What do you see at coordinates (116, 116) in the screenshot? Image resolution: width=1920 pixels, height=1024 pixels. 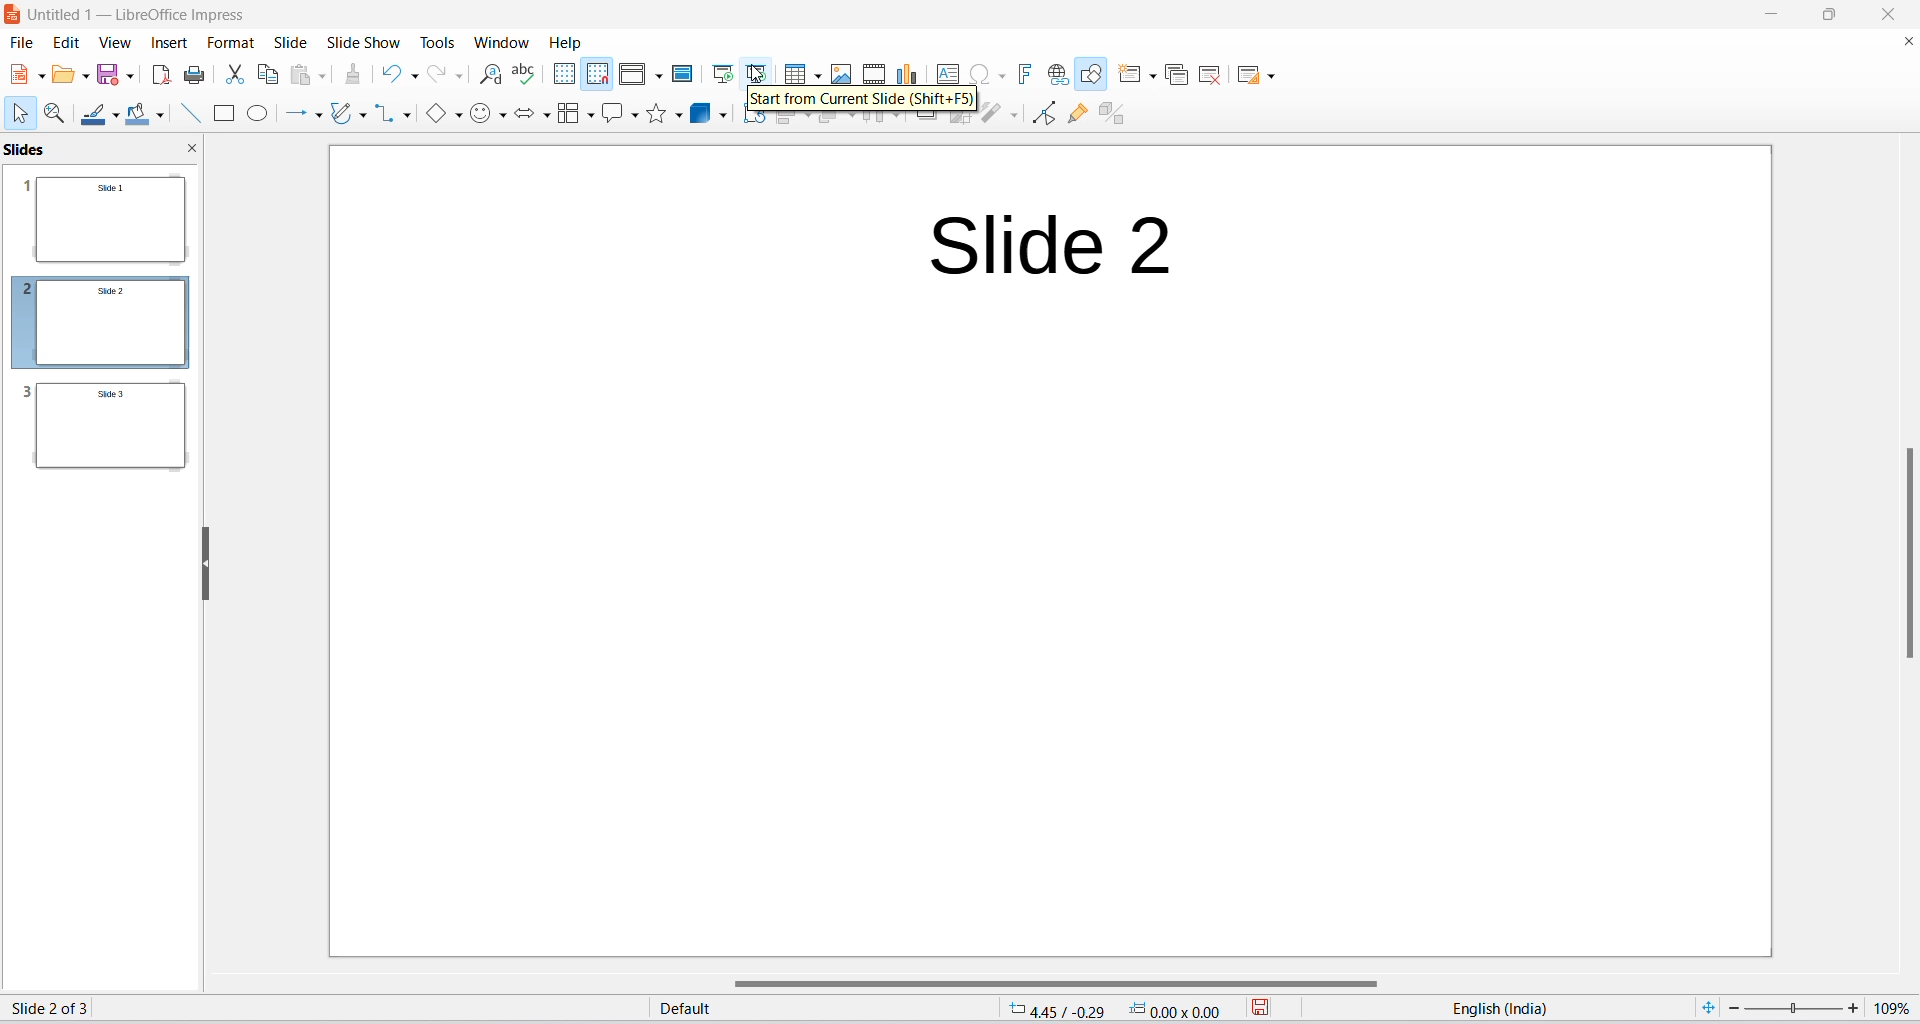 I see `line color options` at bounding box center [116, 116].